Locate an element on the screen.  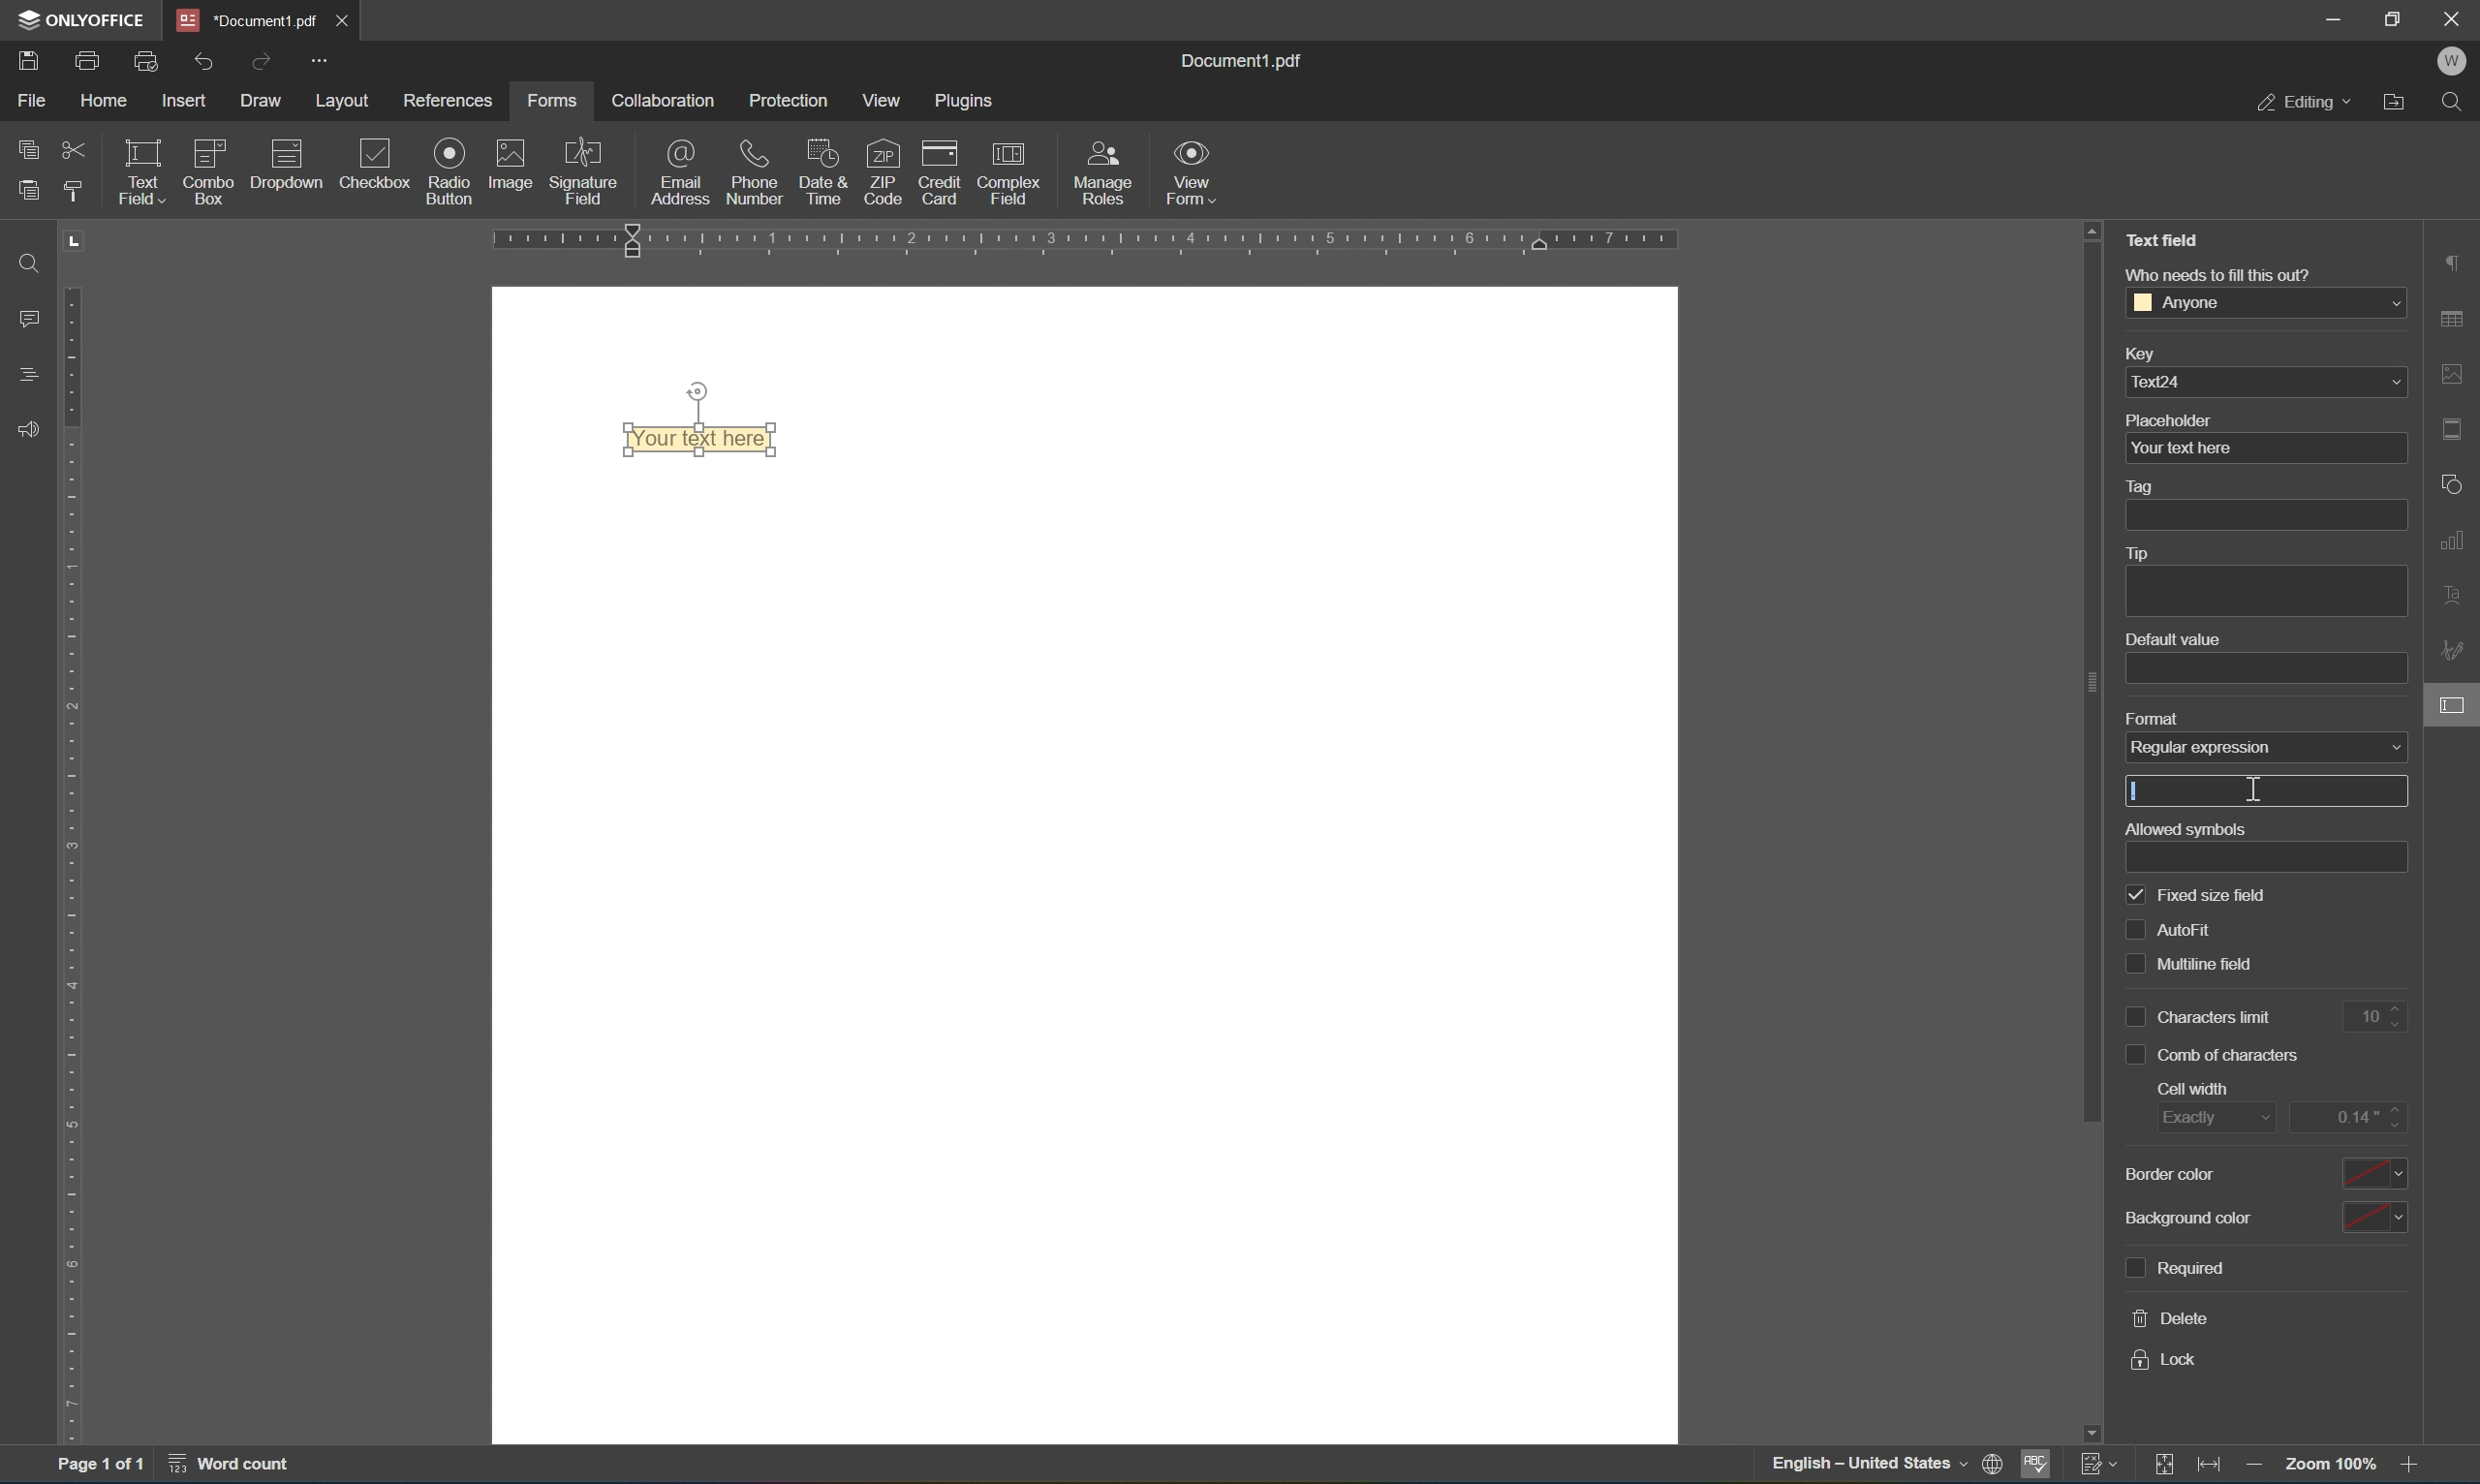
view form is located at coordinates (1192, 172).